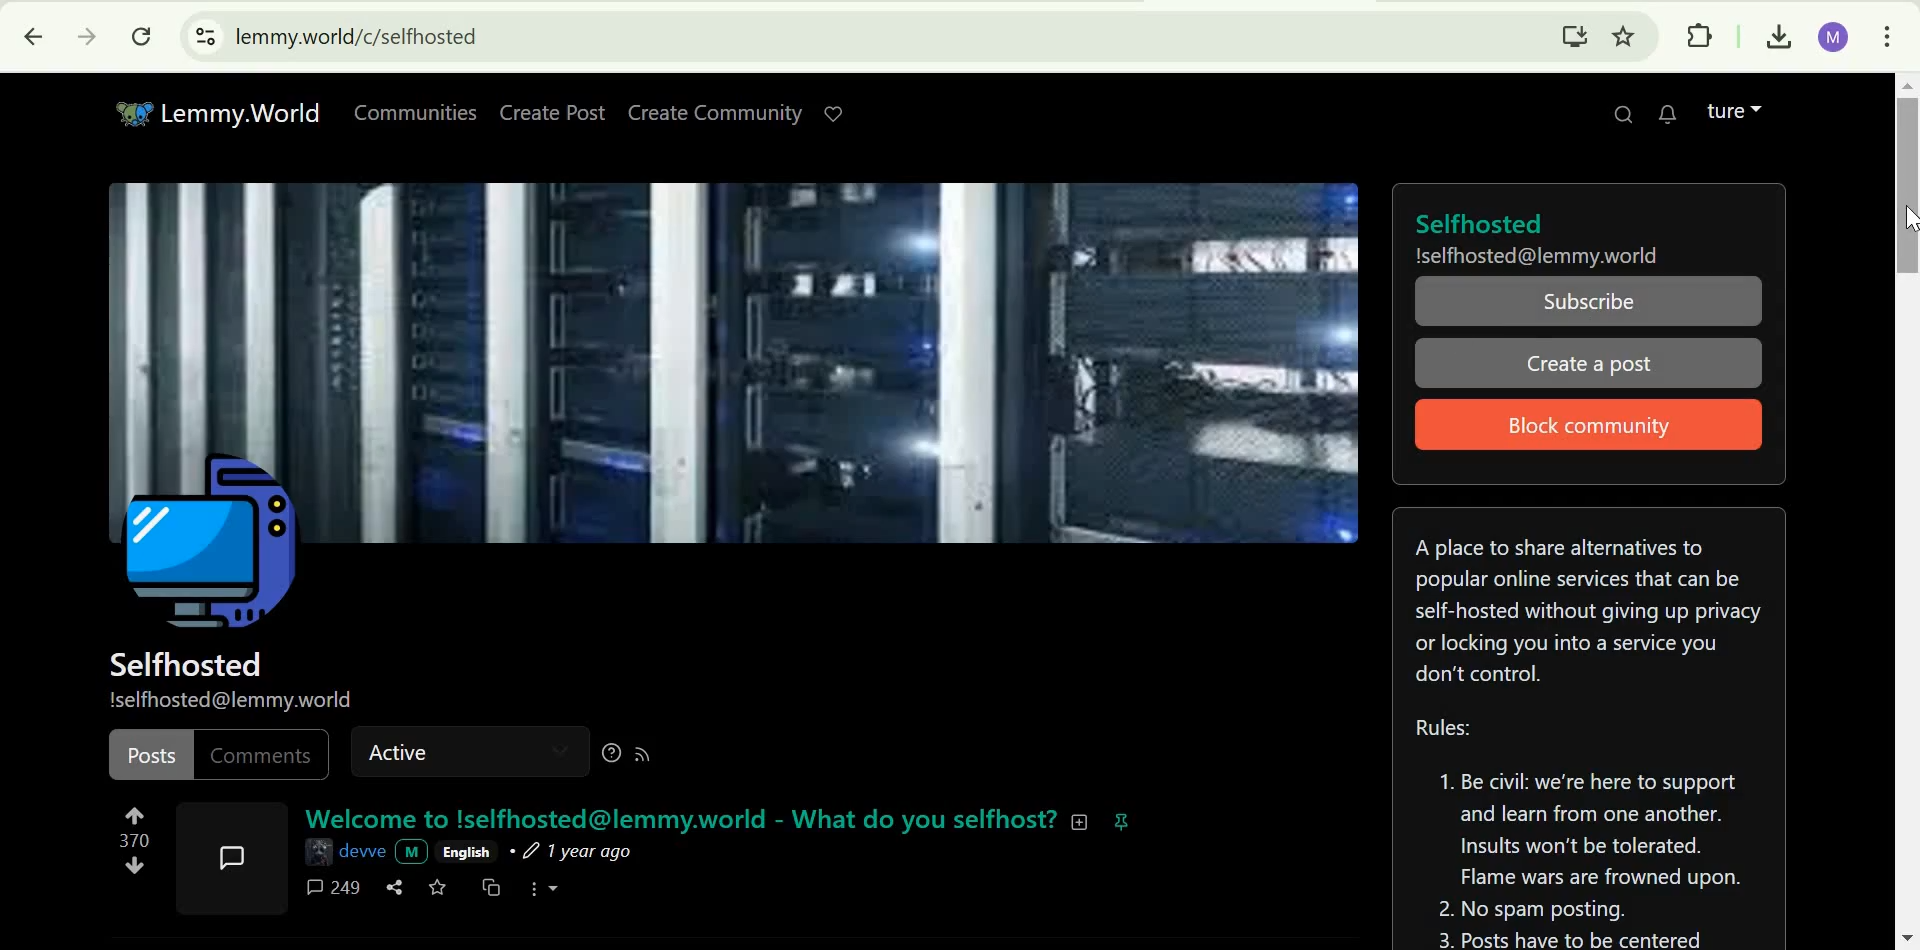 The height and width of the screenshot is (950, 1920). Describe the element at coordinates (209, 547) in the screenshot. I see `Community icon` at that location.